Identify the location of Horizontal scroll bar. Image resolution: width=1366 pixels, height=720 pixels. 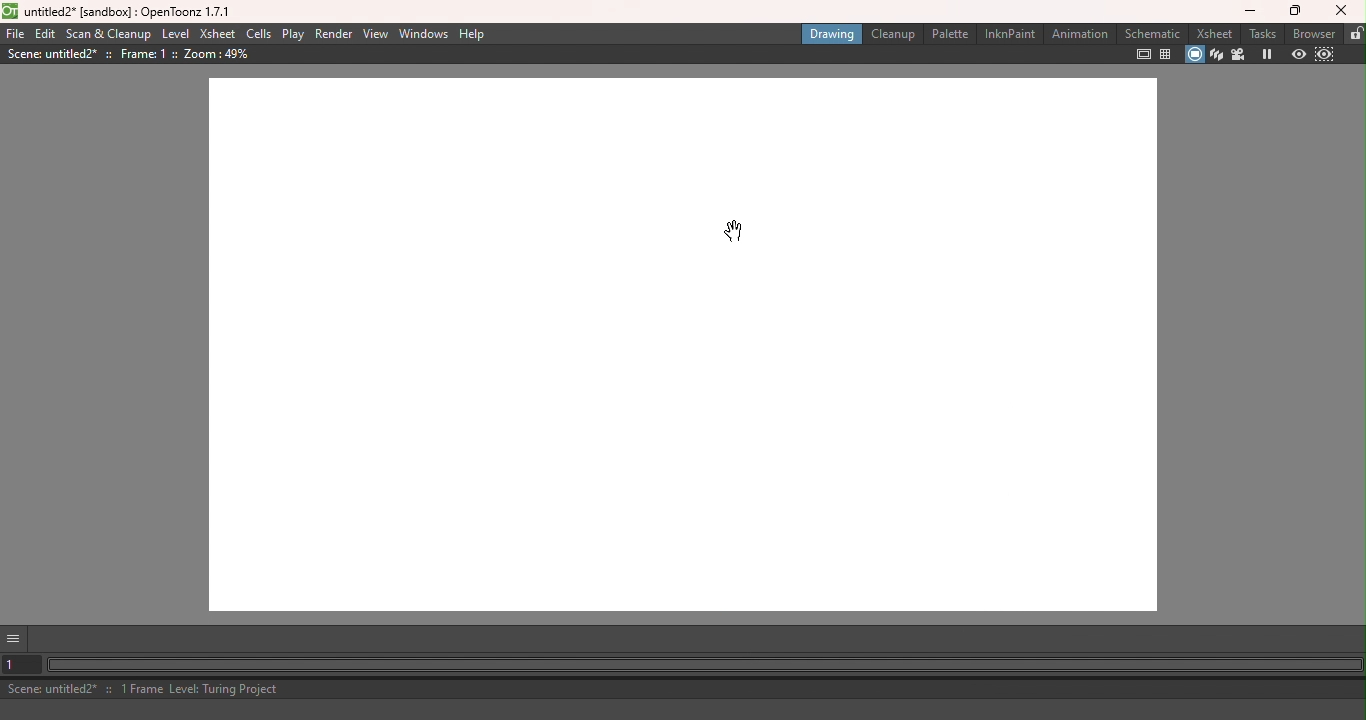
(705, 666).